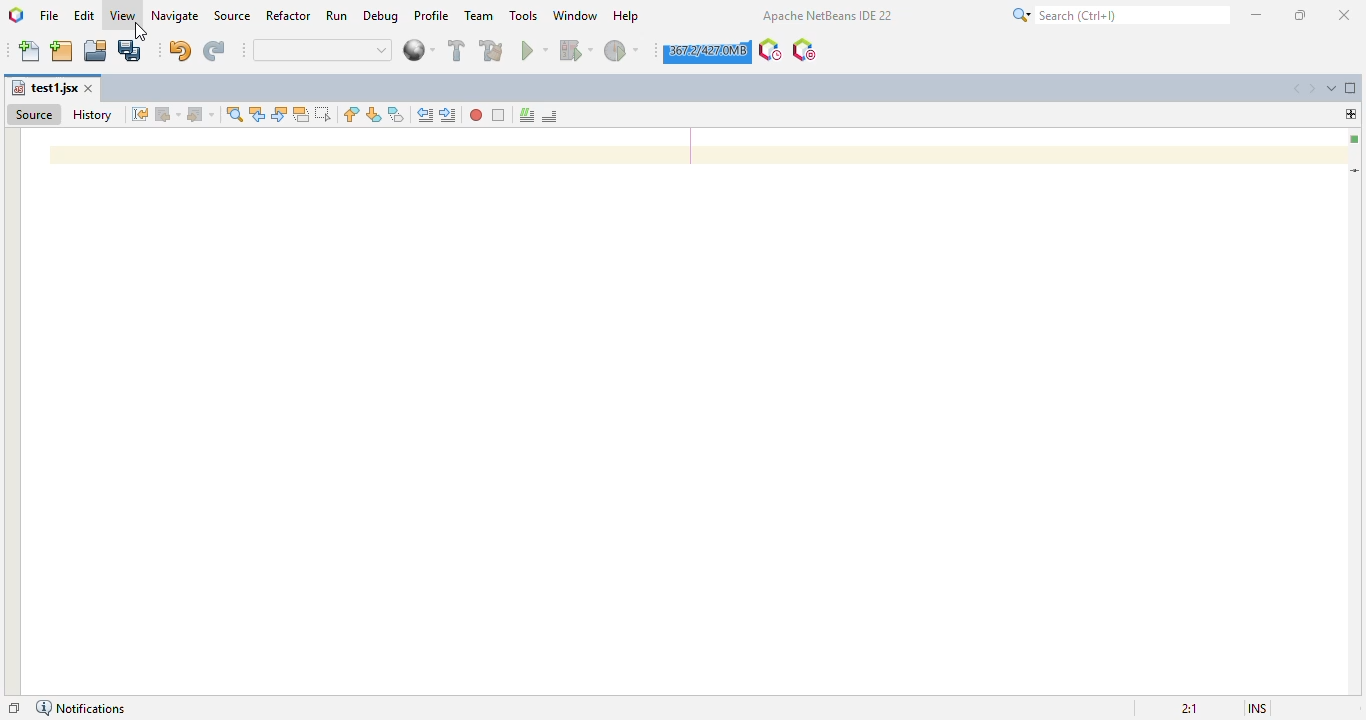 The width and height of the screenshot is (1366, 720). What do you see at coordinates (577, 50) in the screenshot?
I see `debug project` at bounding box center [577, 50].